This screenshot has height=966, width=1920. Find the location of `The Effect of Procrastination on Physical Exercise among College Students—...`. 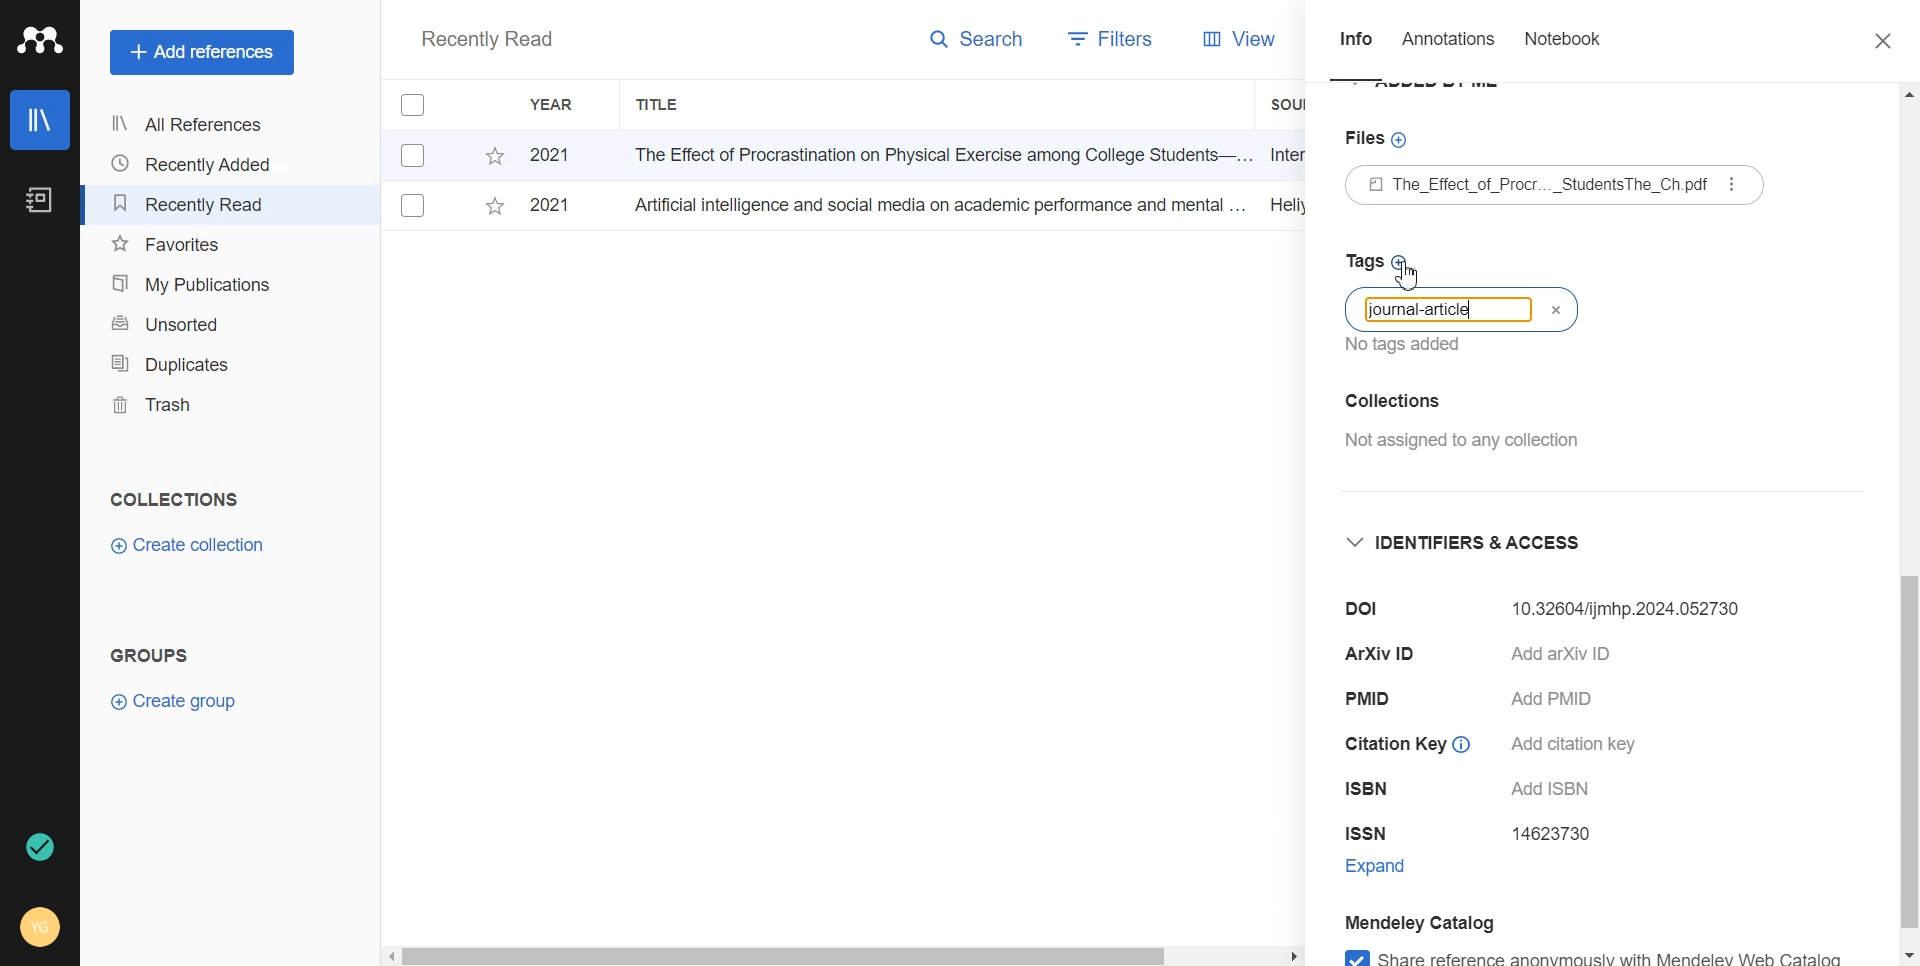

The Effect of Procrastination on Physical Exercise among College Students—... is located at coordinates (935, 154).